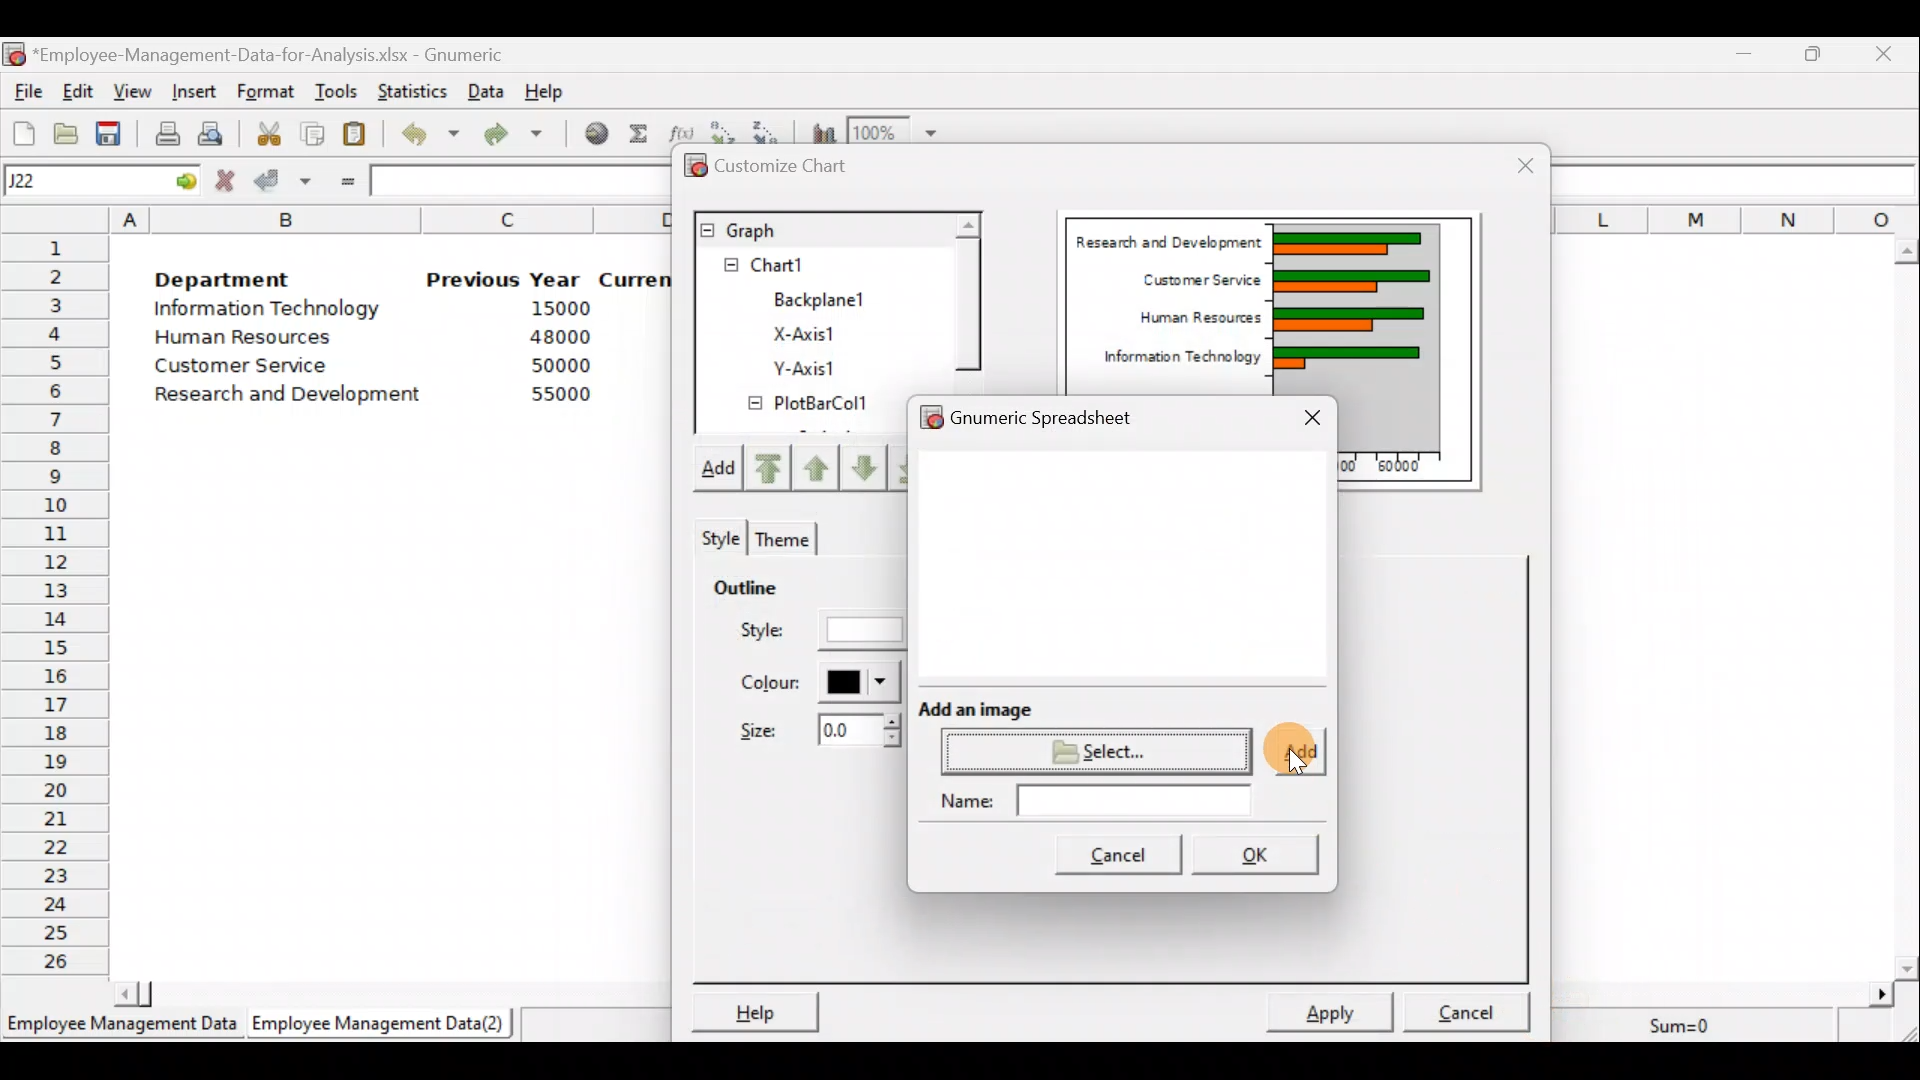  I want to click on Enter formula, so click(344, 182).